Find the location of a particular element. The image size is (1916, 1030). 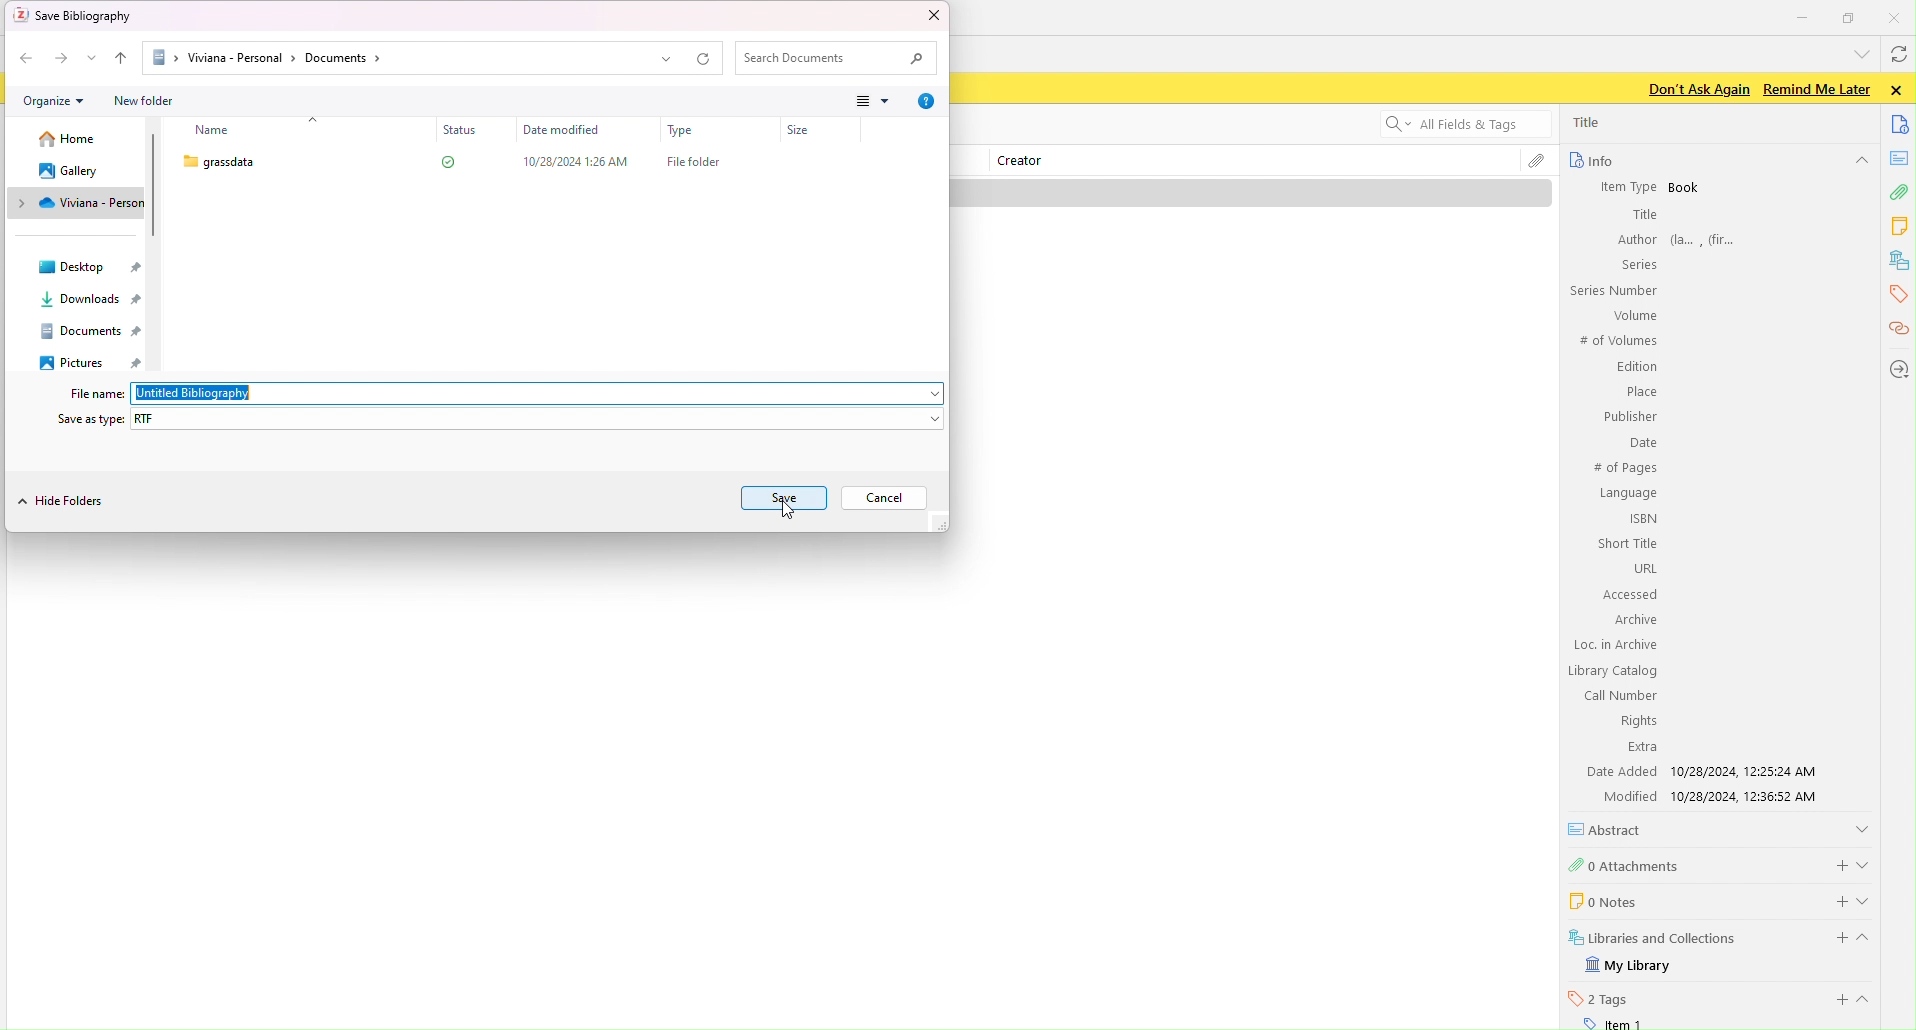

Path is located at coordinates (414, 60).